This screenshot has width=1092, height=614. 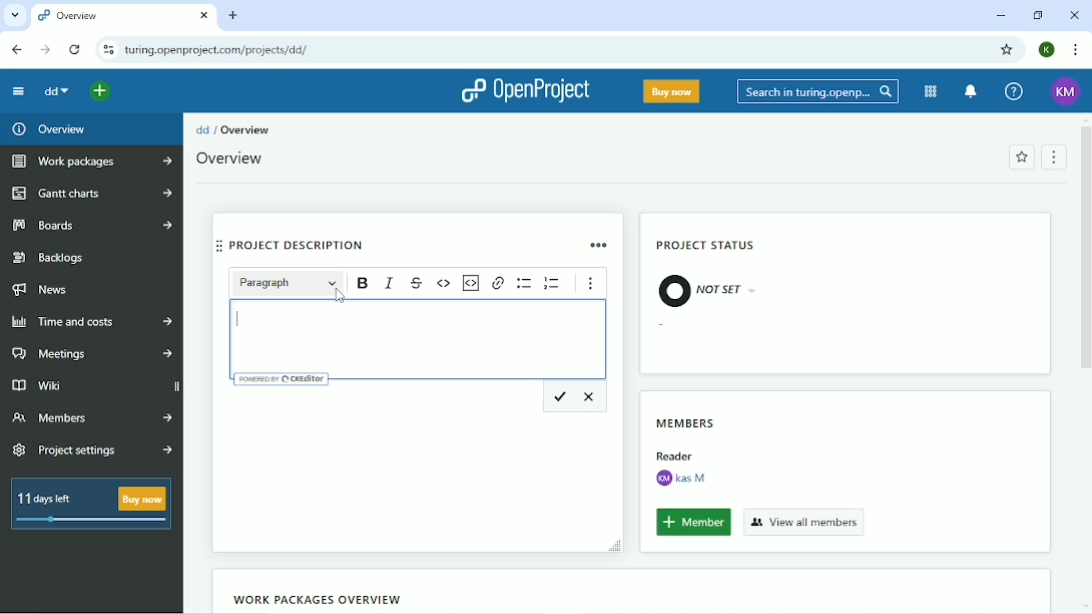 What do you see at coordinates (693, 523) in the screenshot?
I see `Member` at bounding box center [693, 523].